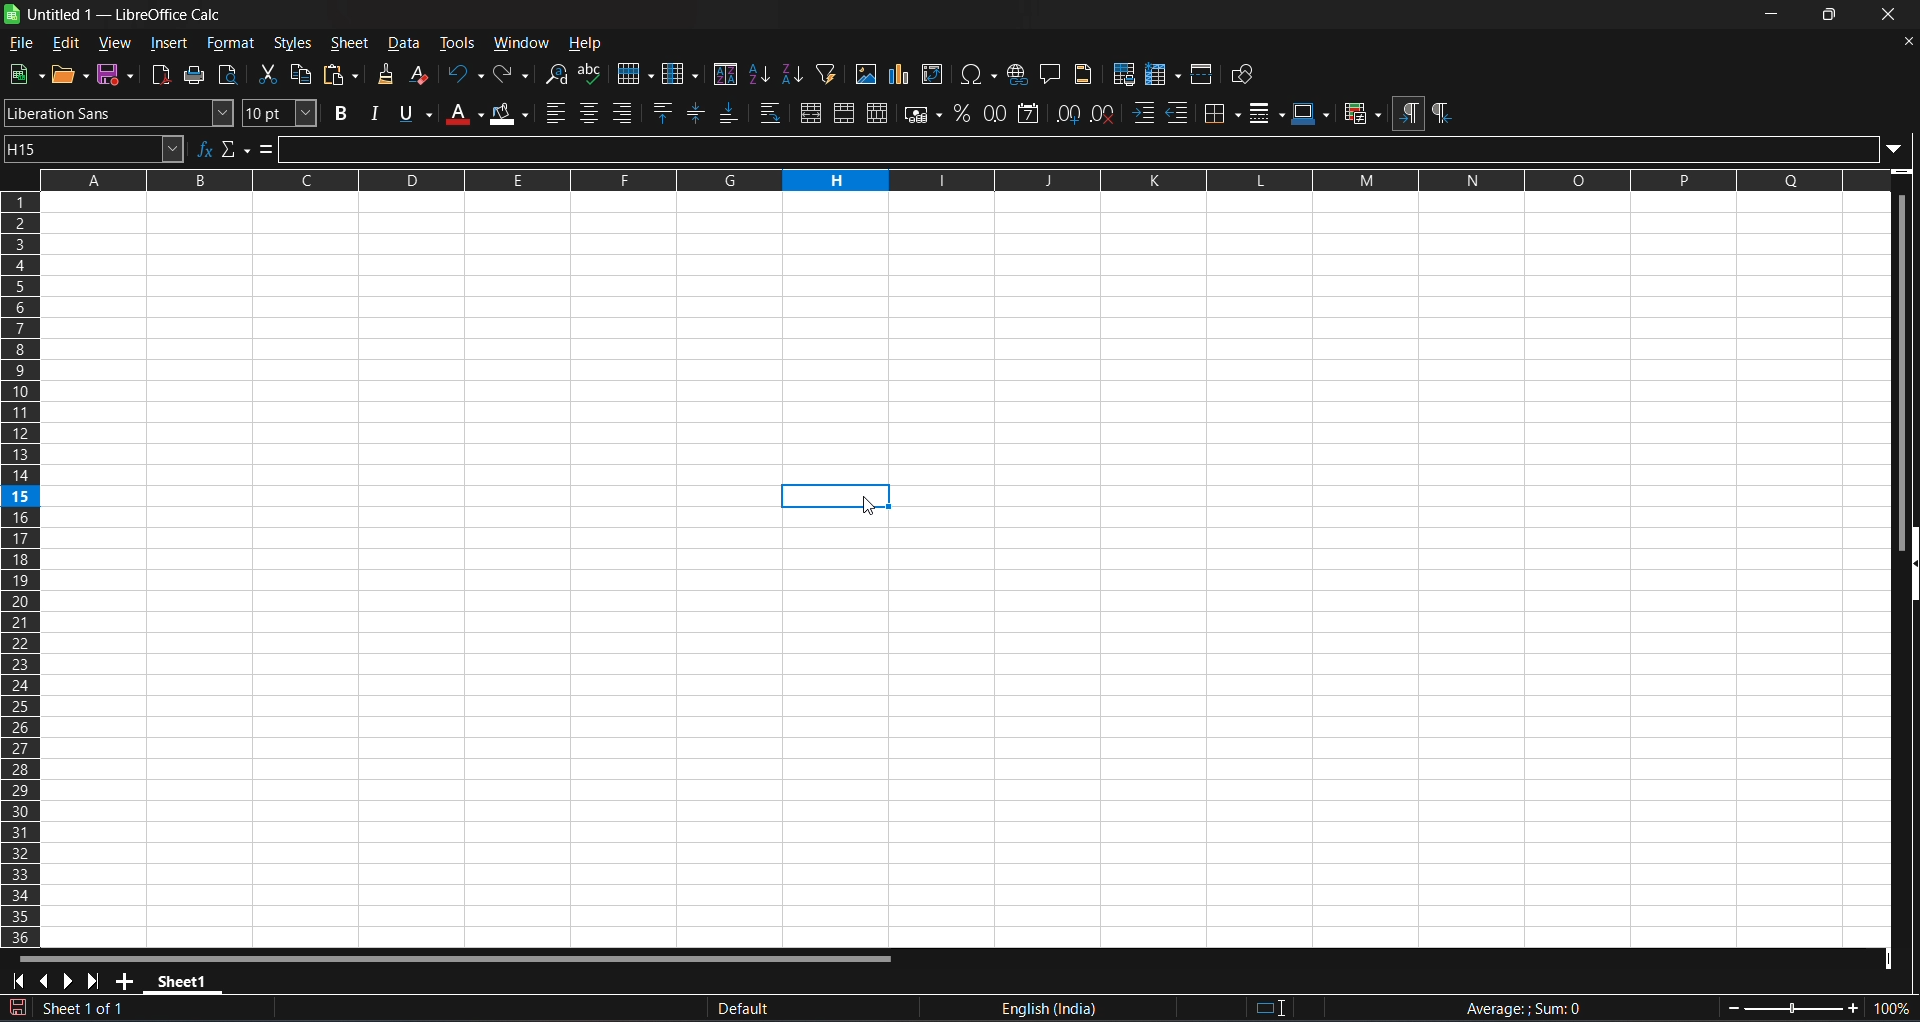  I want to click on scroll to next sheet, so click(72, 980).